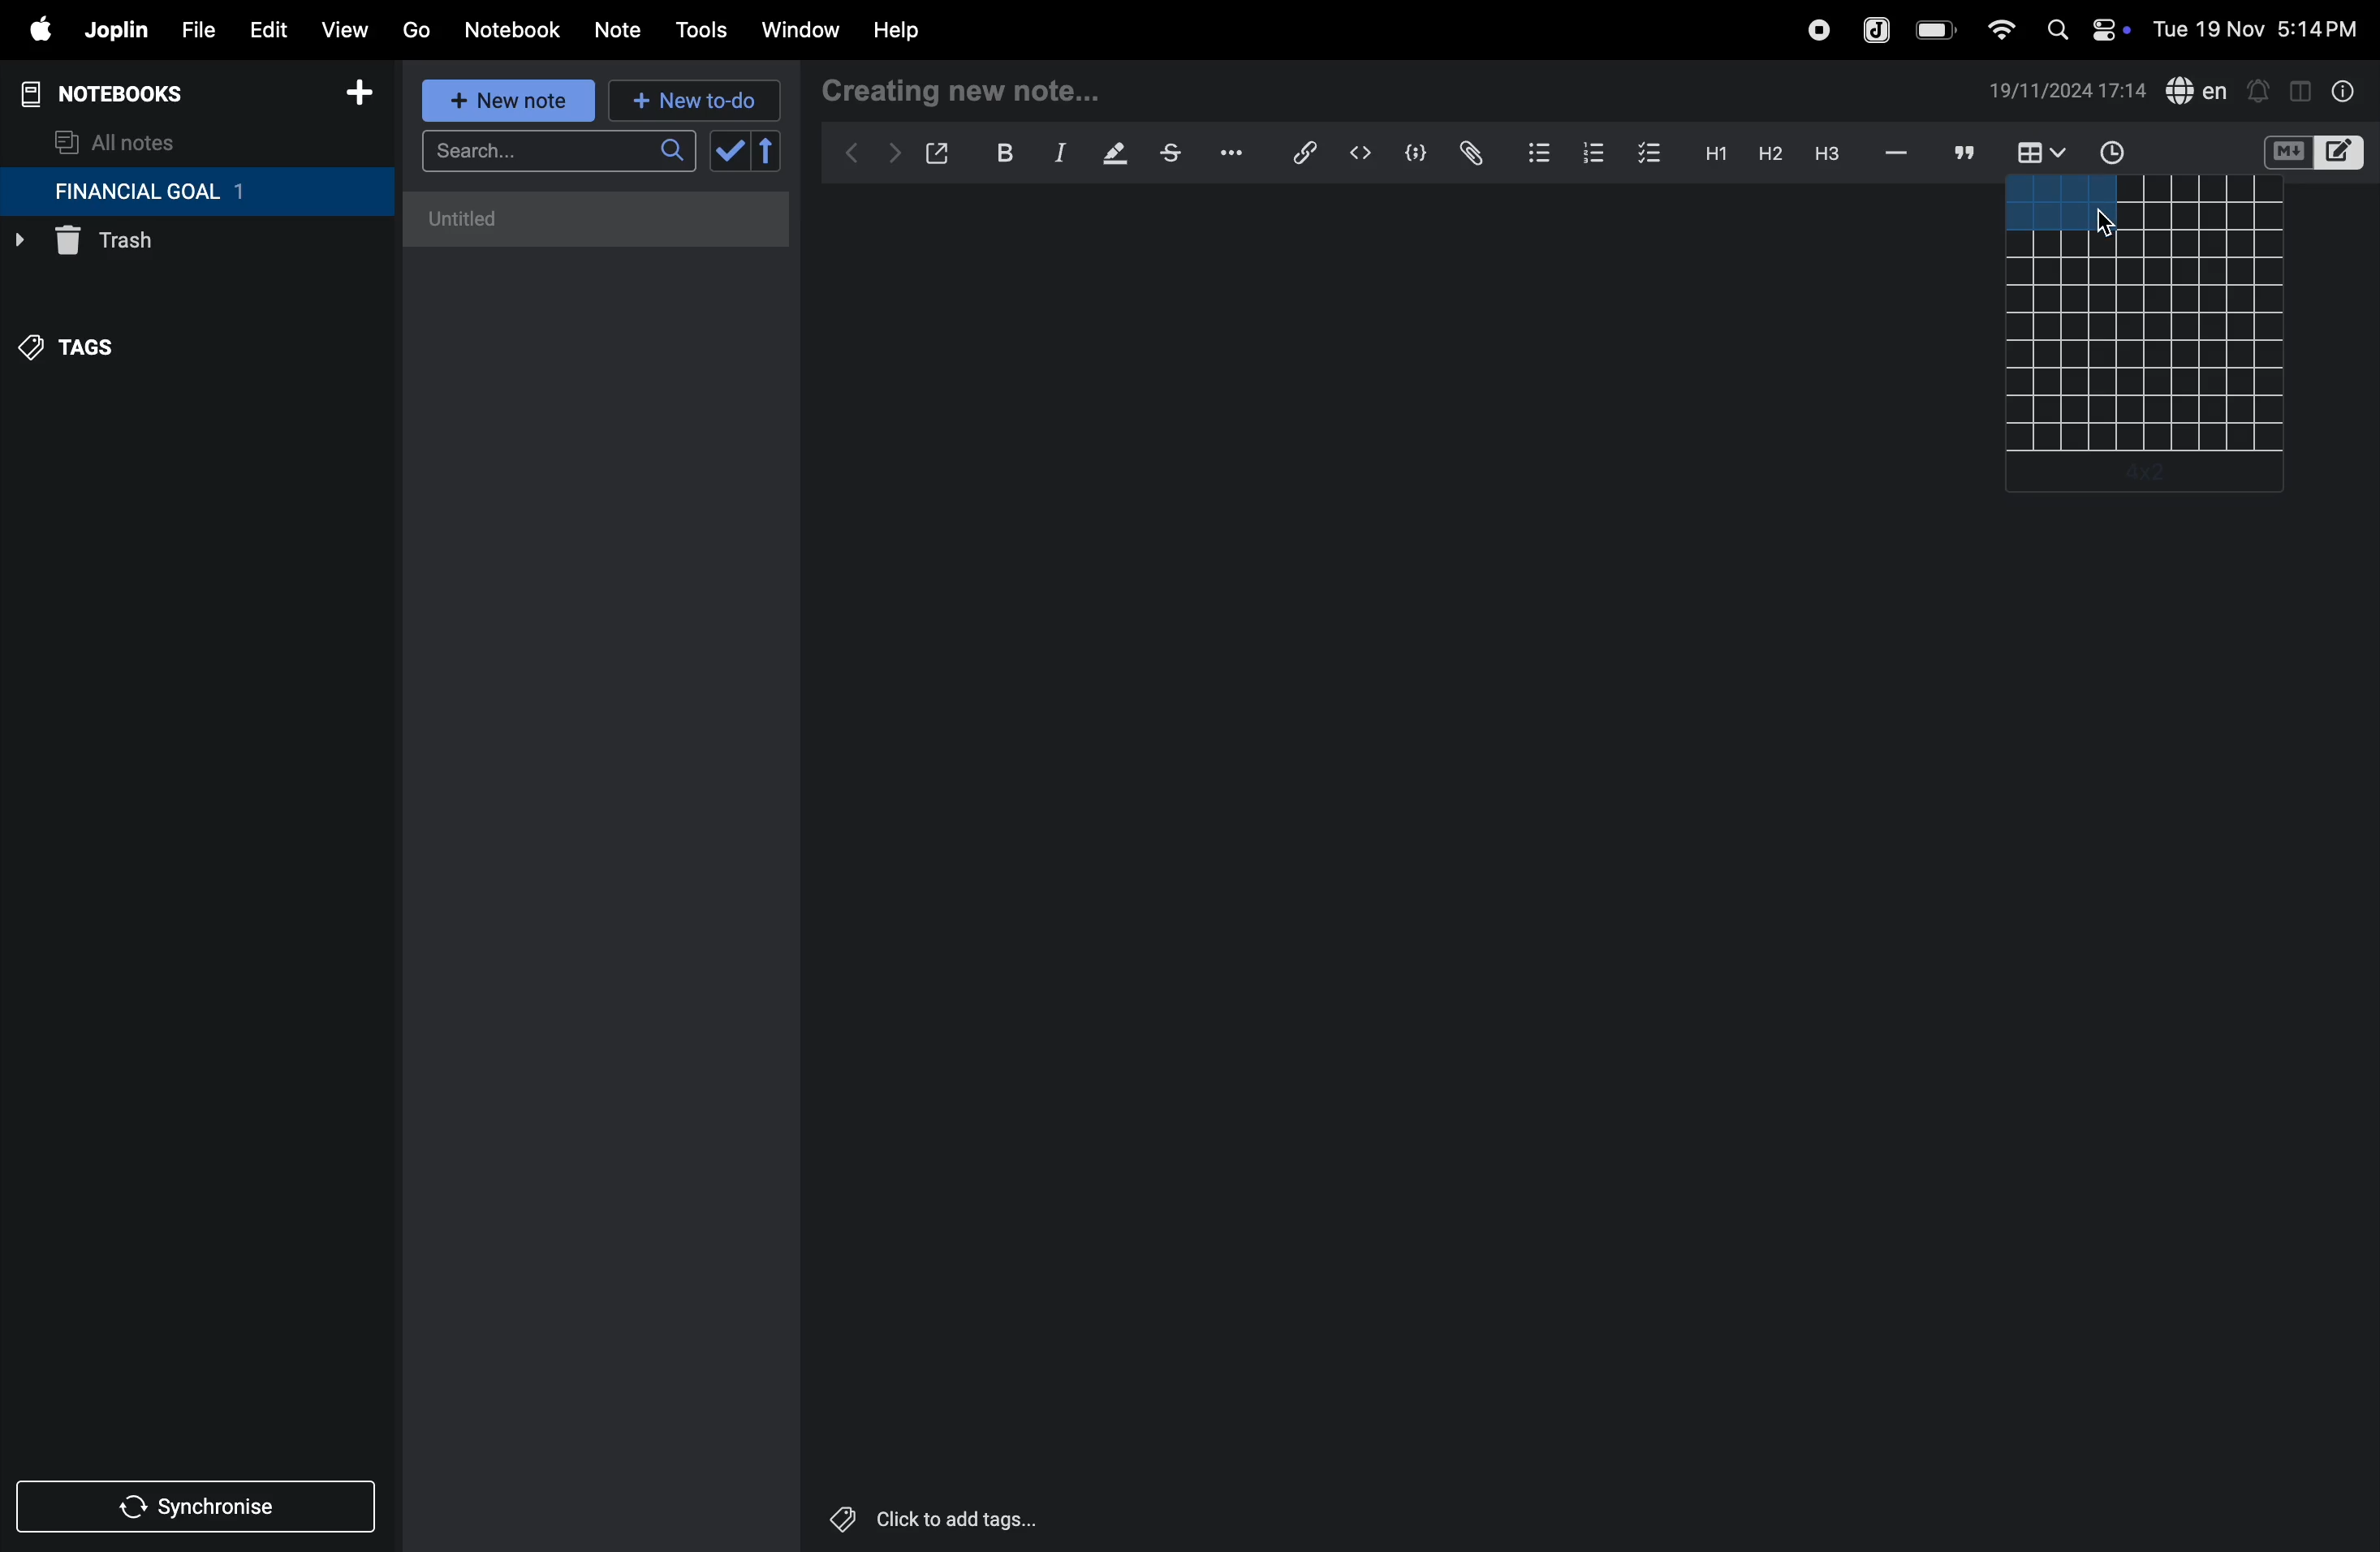 This screenshot has height=1552, width=2380. I want to click on window, so click(798, 31).